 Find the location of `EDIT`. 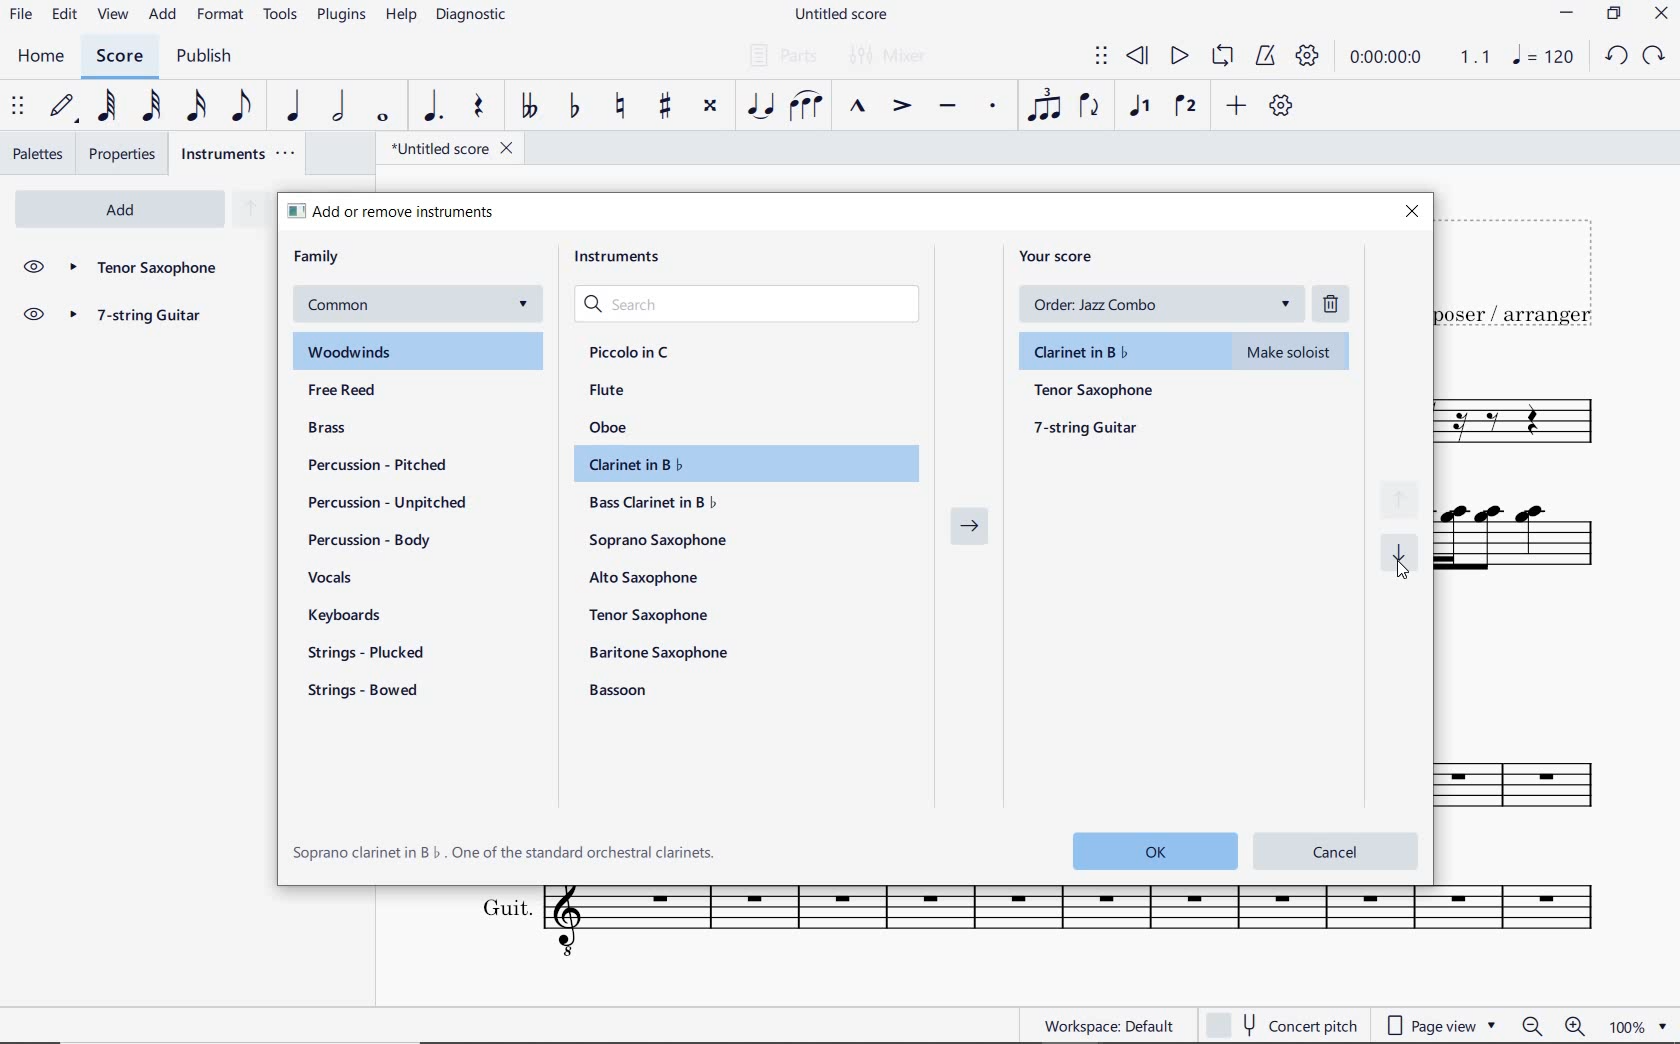

EDIT is located at coordinates (65, 15).